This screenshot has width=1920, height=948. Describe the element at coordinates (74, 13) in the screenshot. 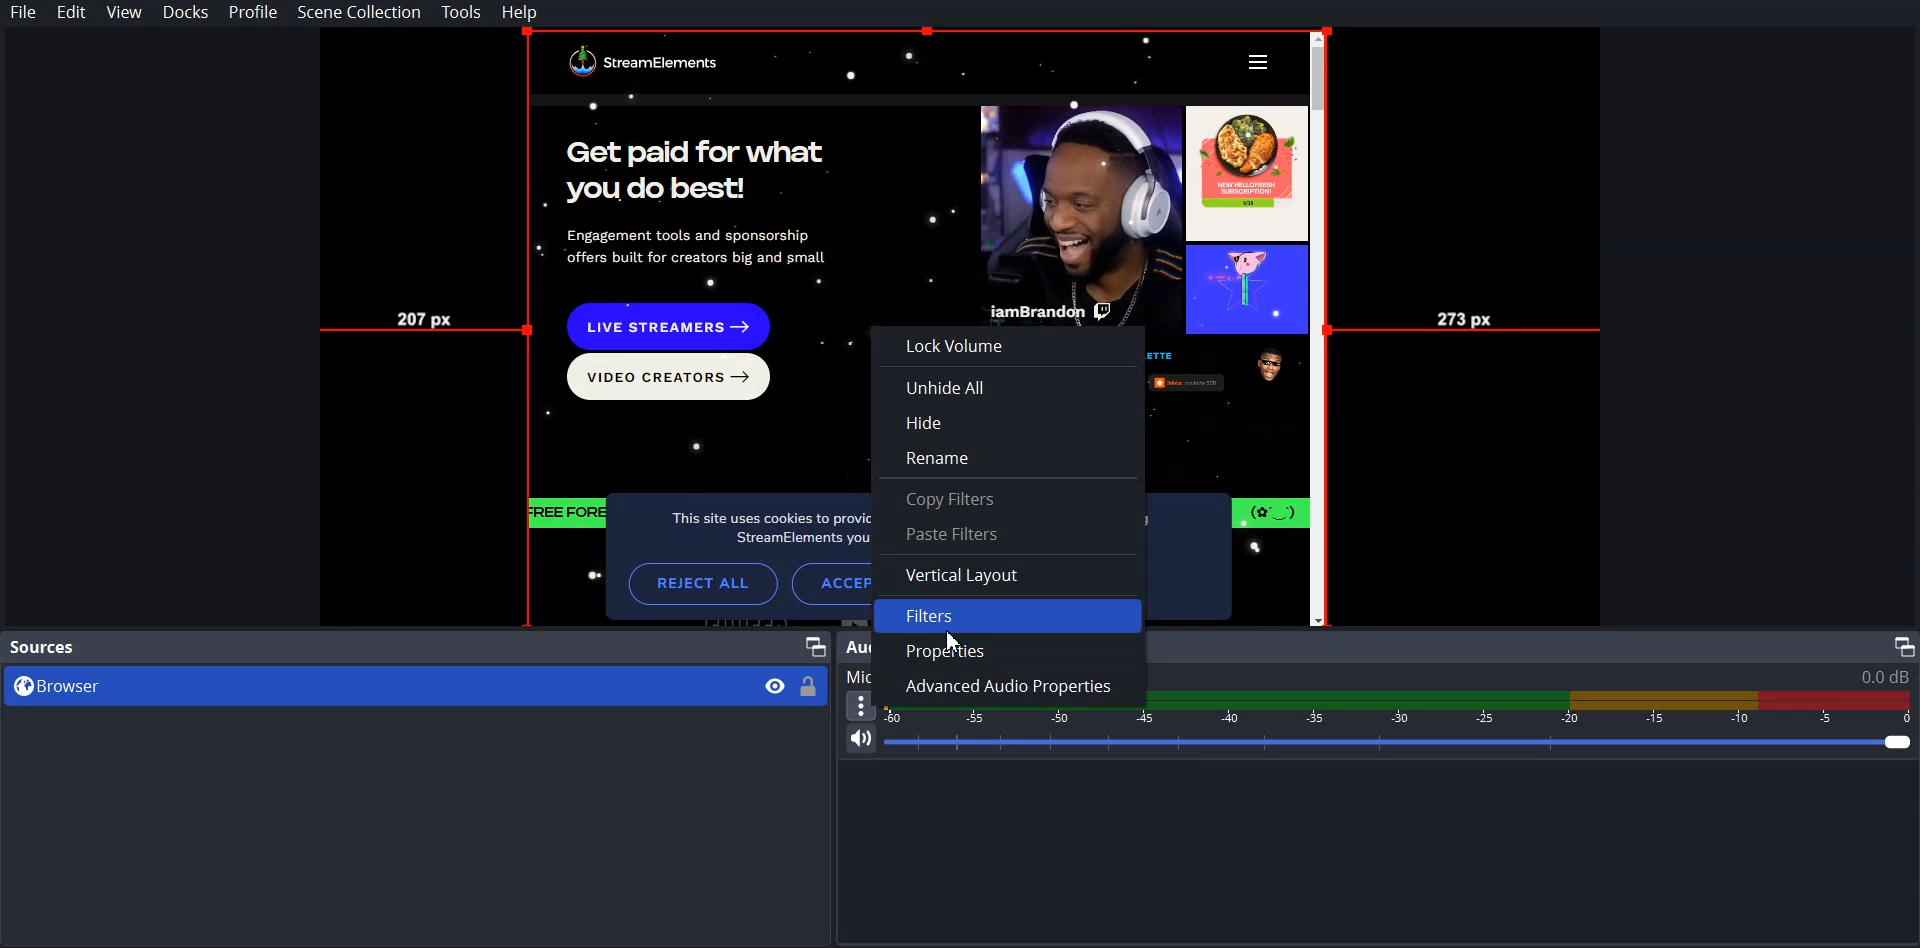

I see `Edit` at that location.